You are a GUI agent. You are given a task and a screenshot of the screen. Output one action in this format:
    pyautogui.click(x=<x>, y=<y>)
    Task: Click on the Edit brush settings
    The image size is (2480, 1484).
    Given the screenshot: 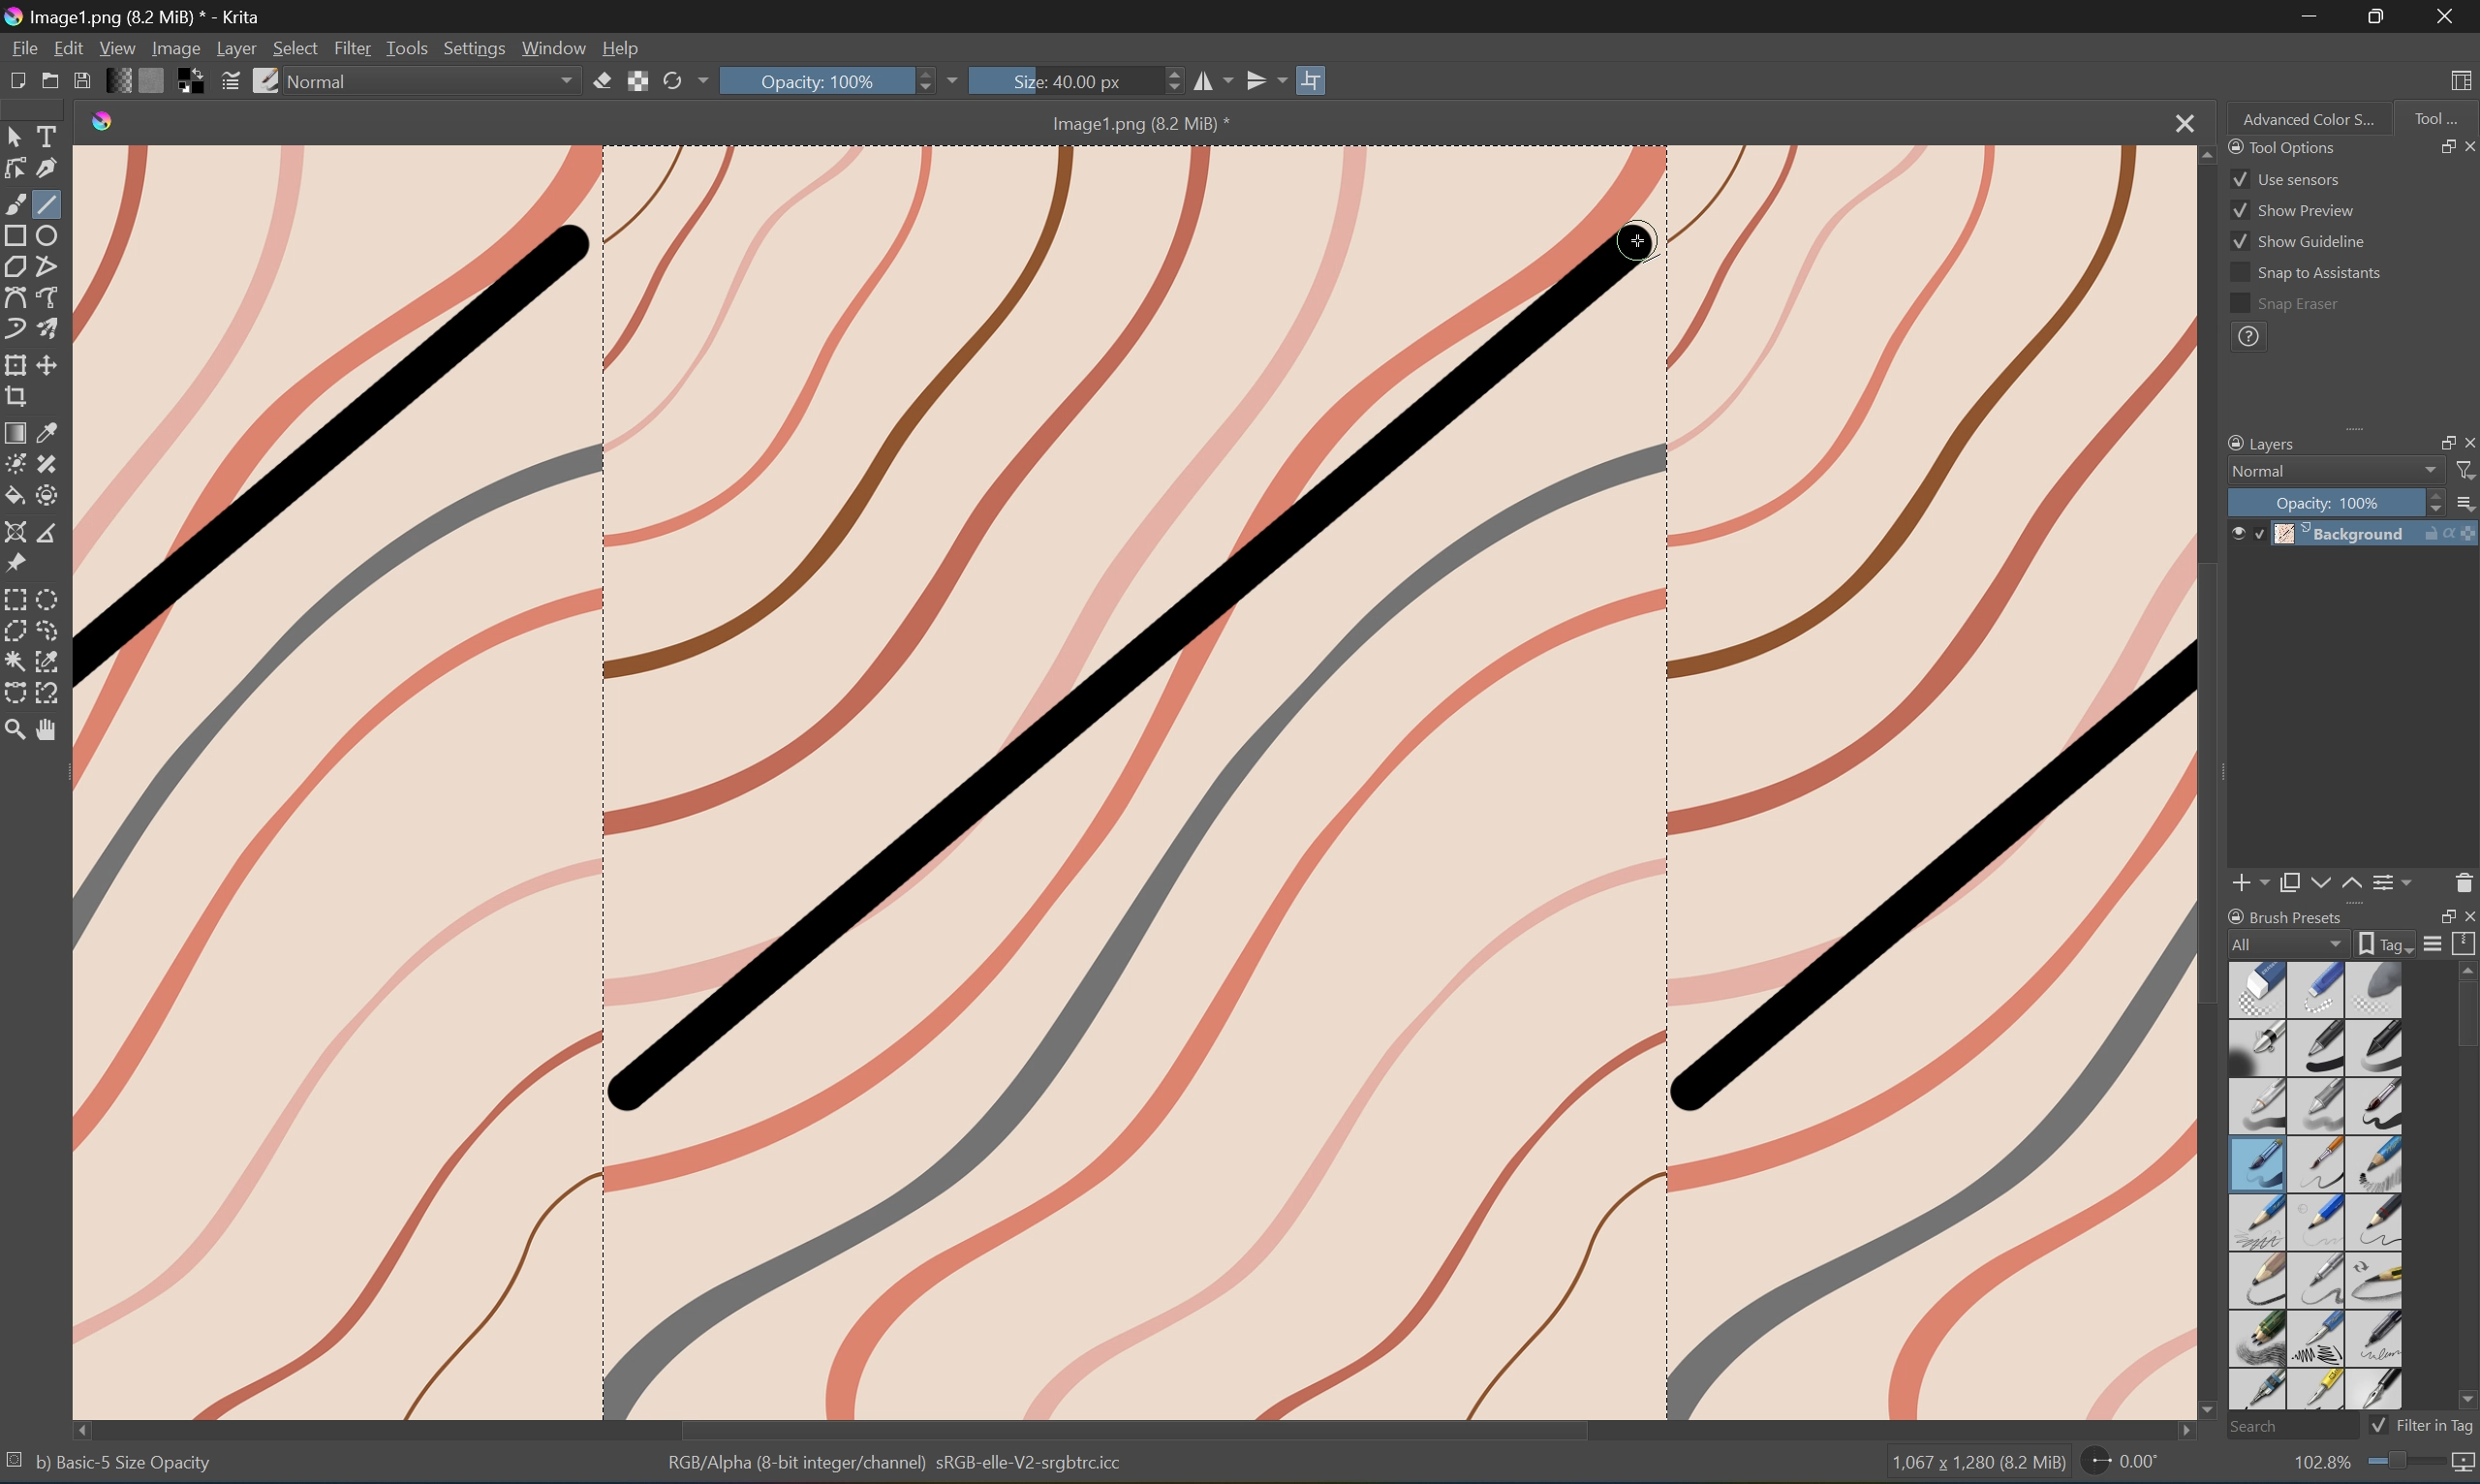 What is the action you would take?
    pyautogui.click(x=228, y=85)
    